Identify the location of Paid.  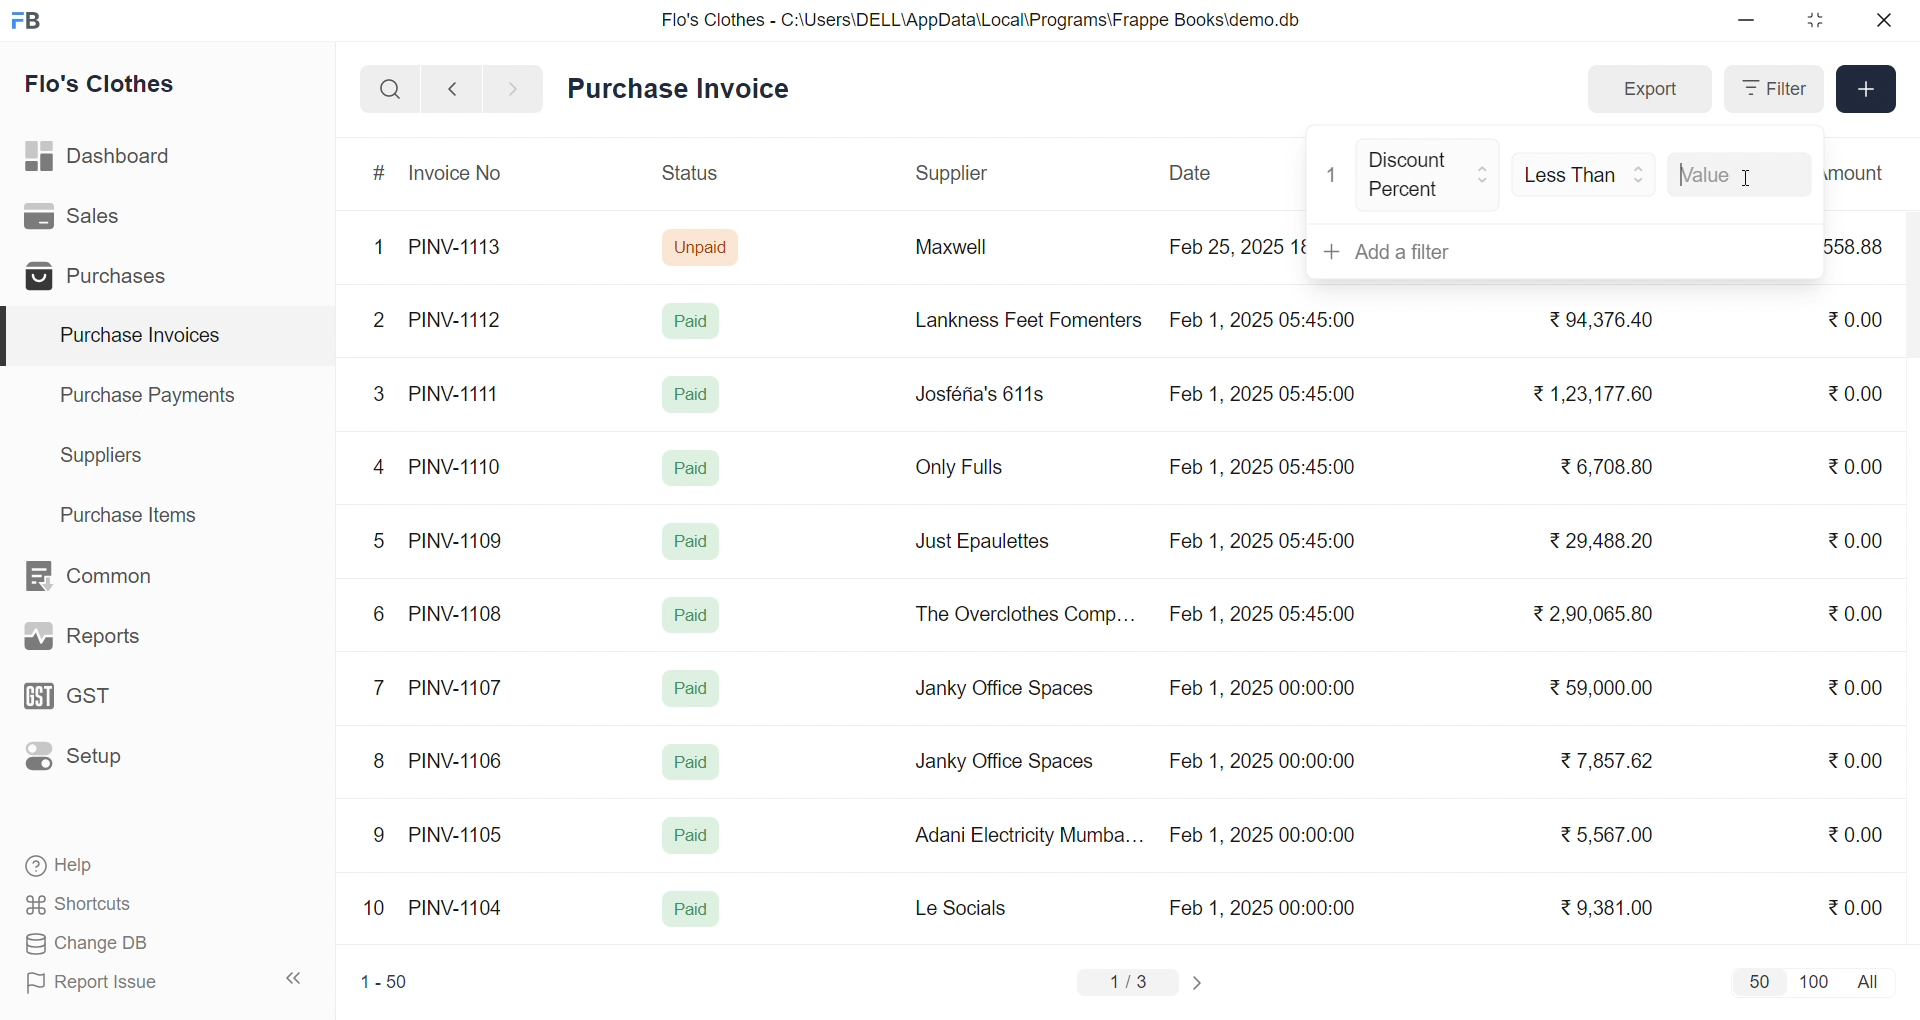
(692, 688).